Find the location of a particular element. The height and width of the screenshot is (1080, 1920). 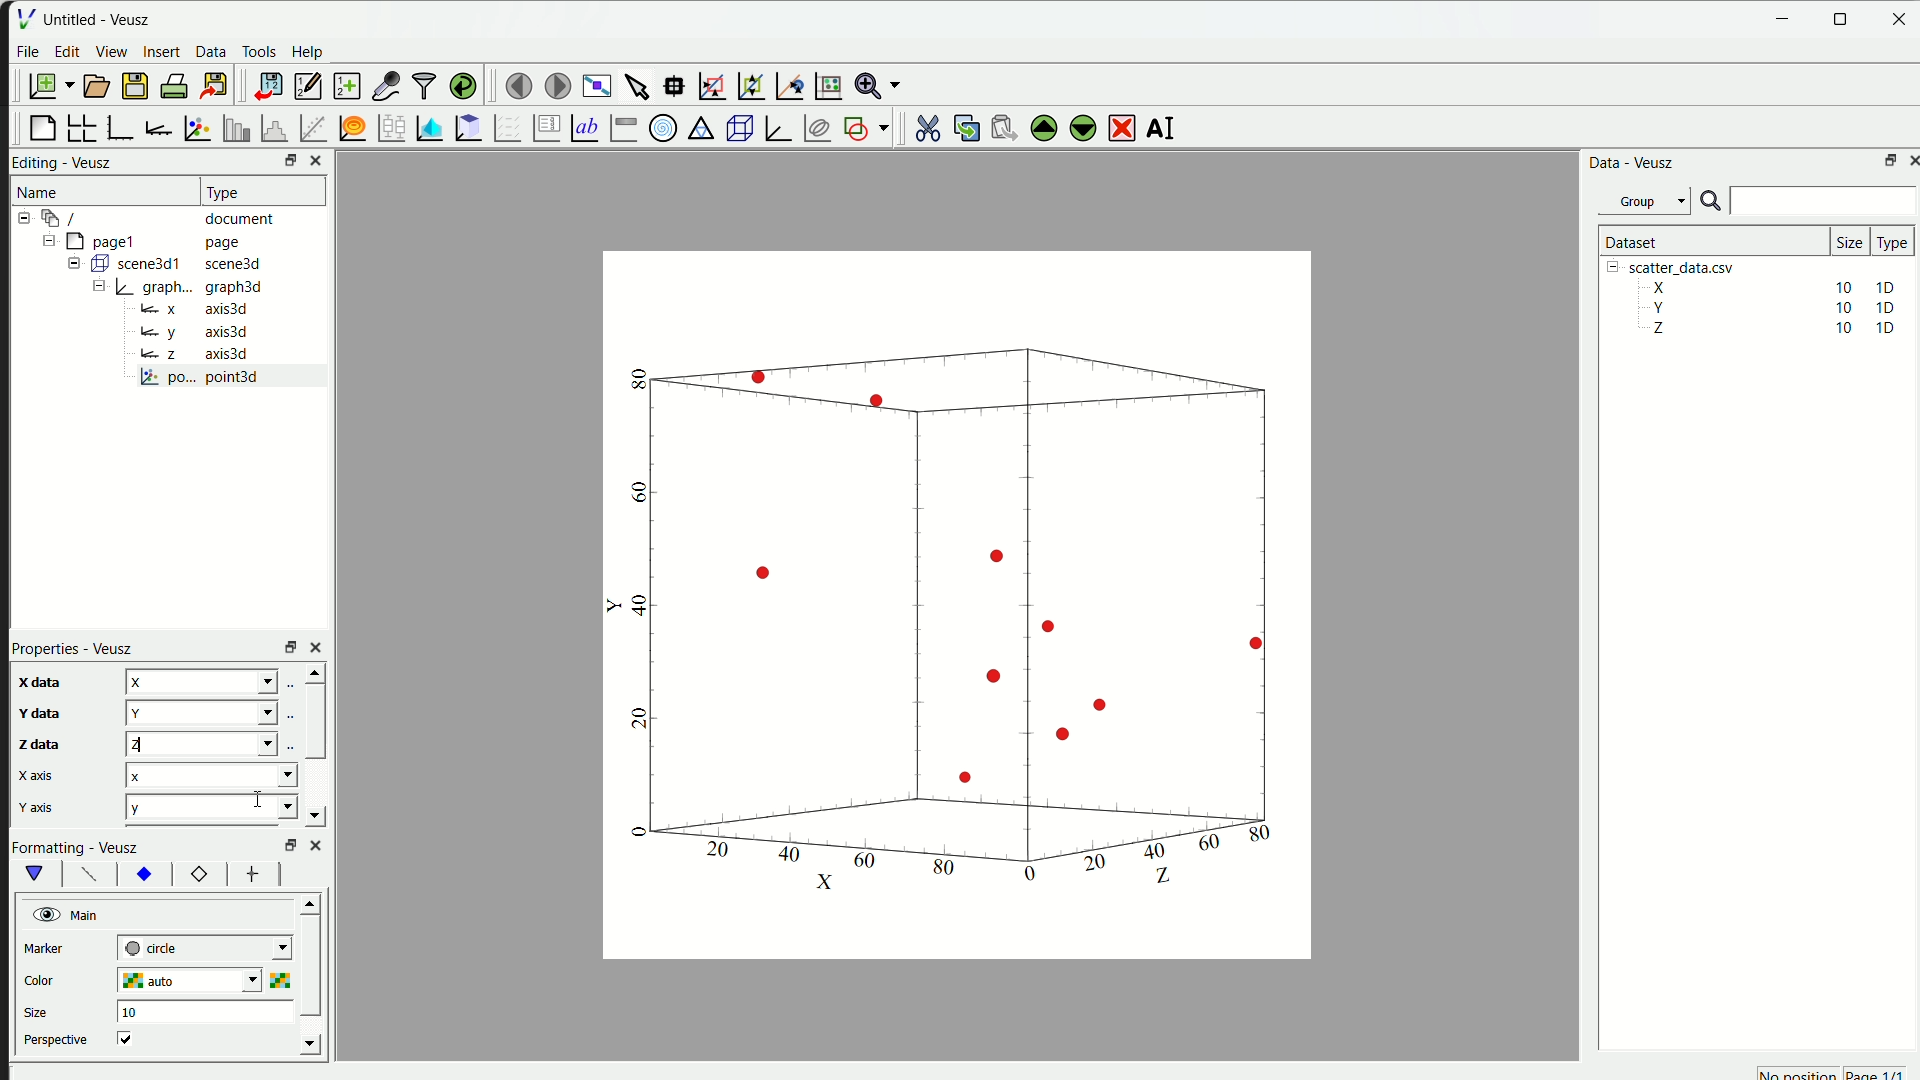

search icon is located at coordinates (1711, 201).